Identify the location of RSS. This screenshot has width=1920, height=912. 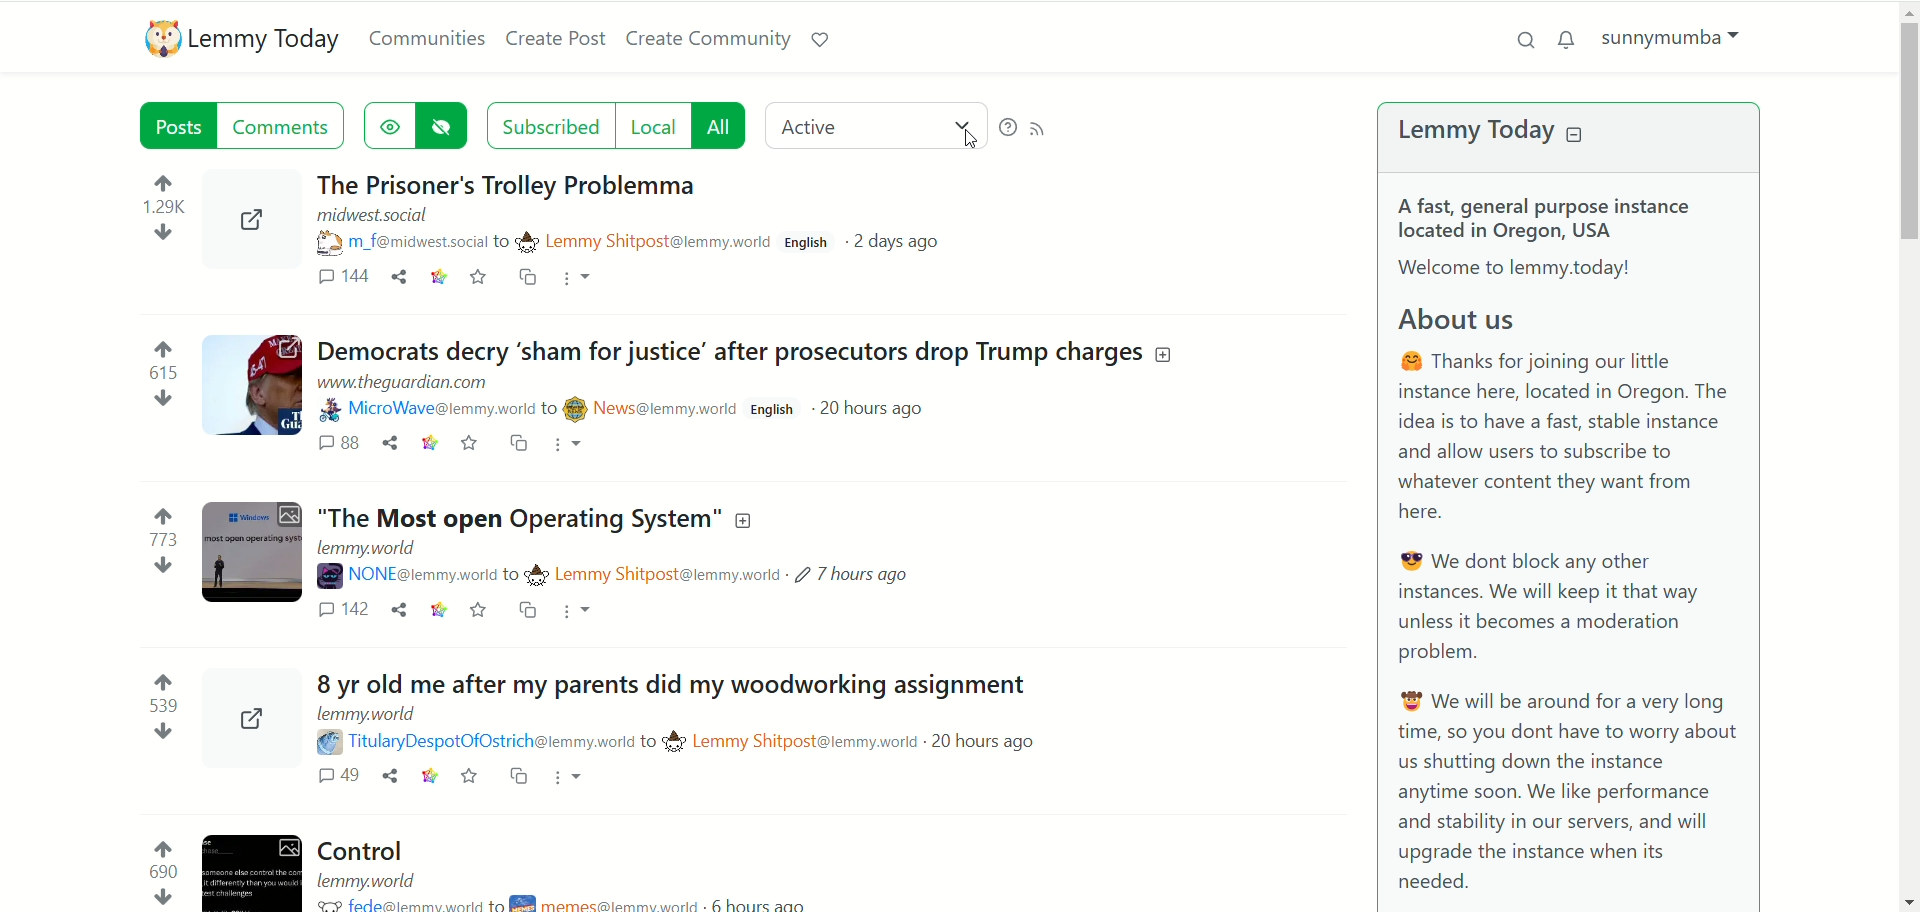
(1042, 128).